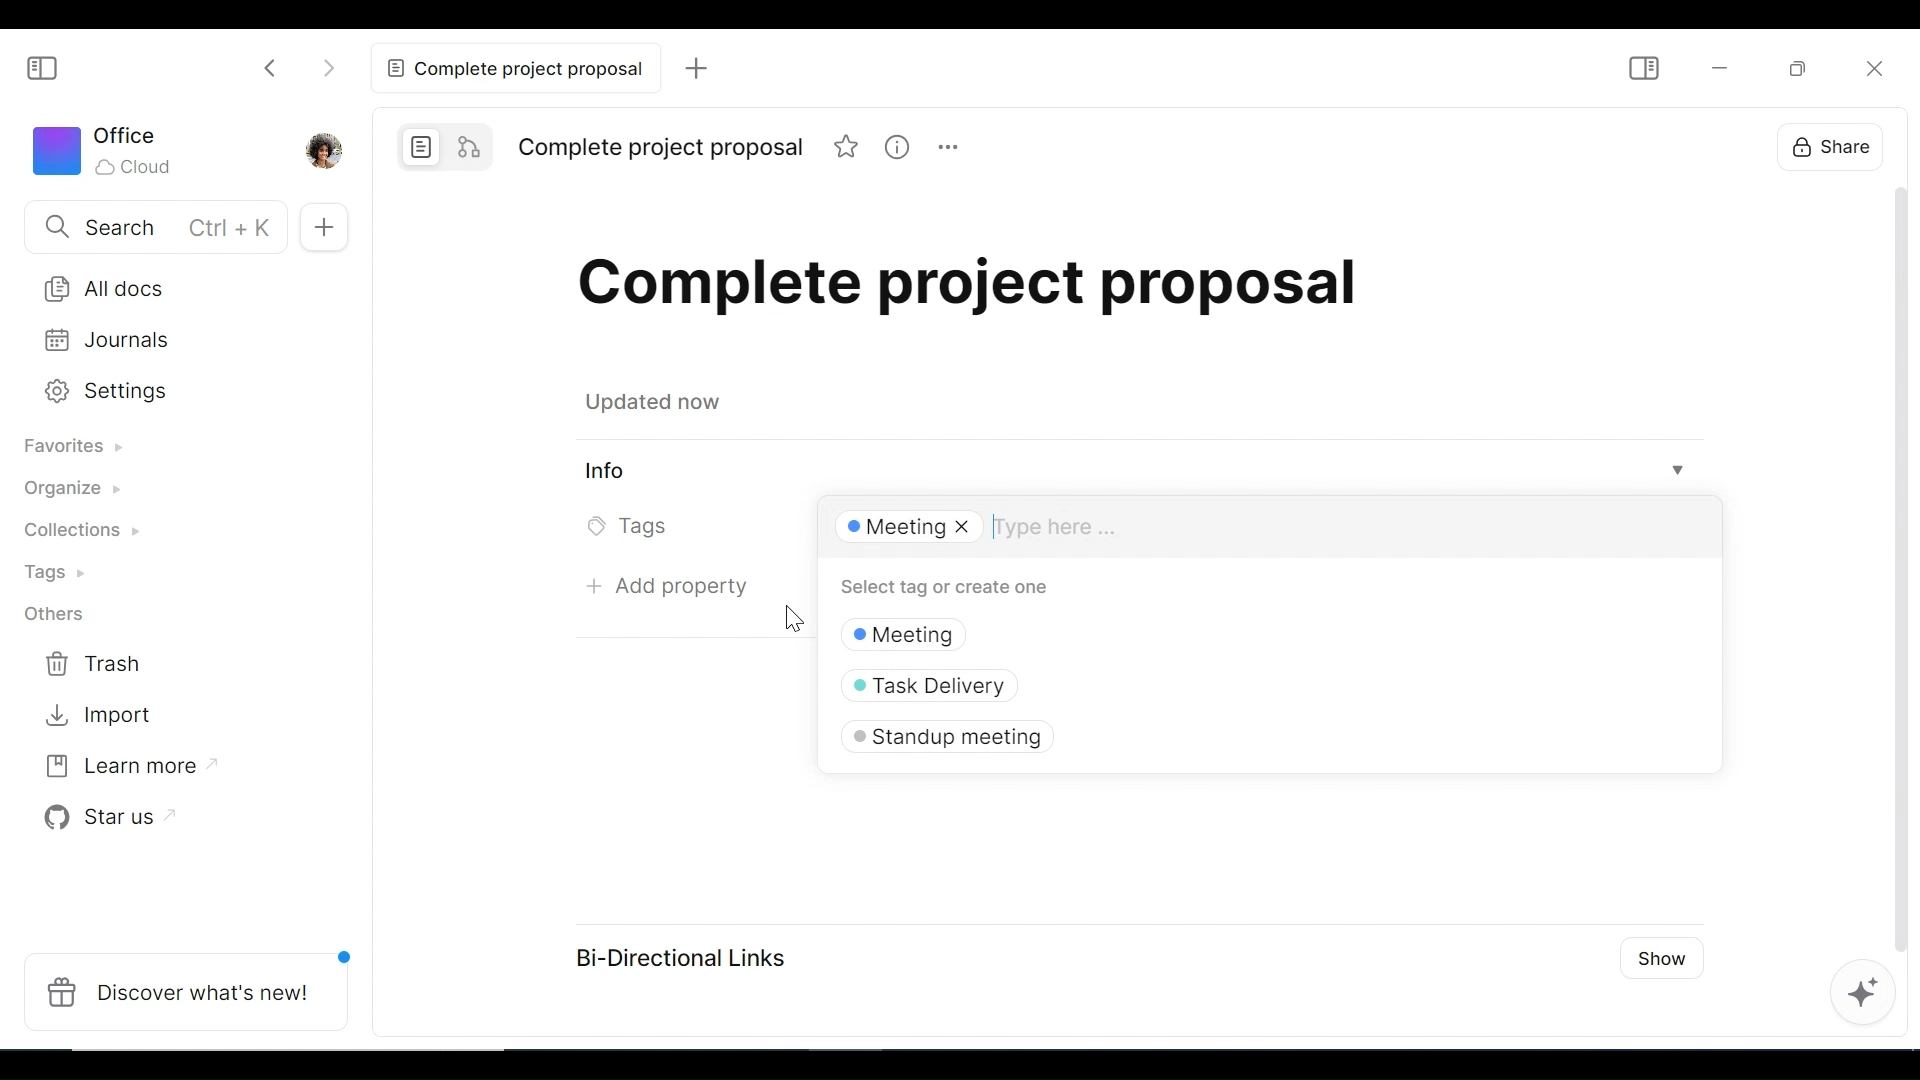 The image size is (1920, 1080). Describe the element at coordinates (1874, 64) in the screenshot. I see `Close` at that location.